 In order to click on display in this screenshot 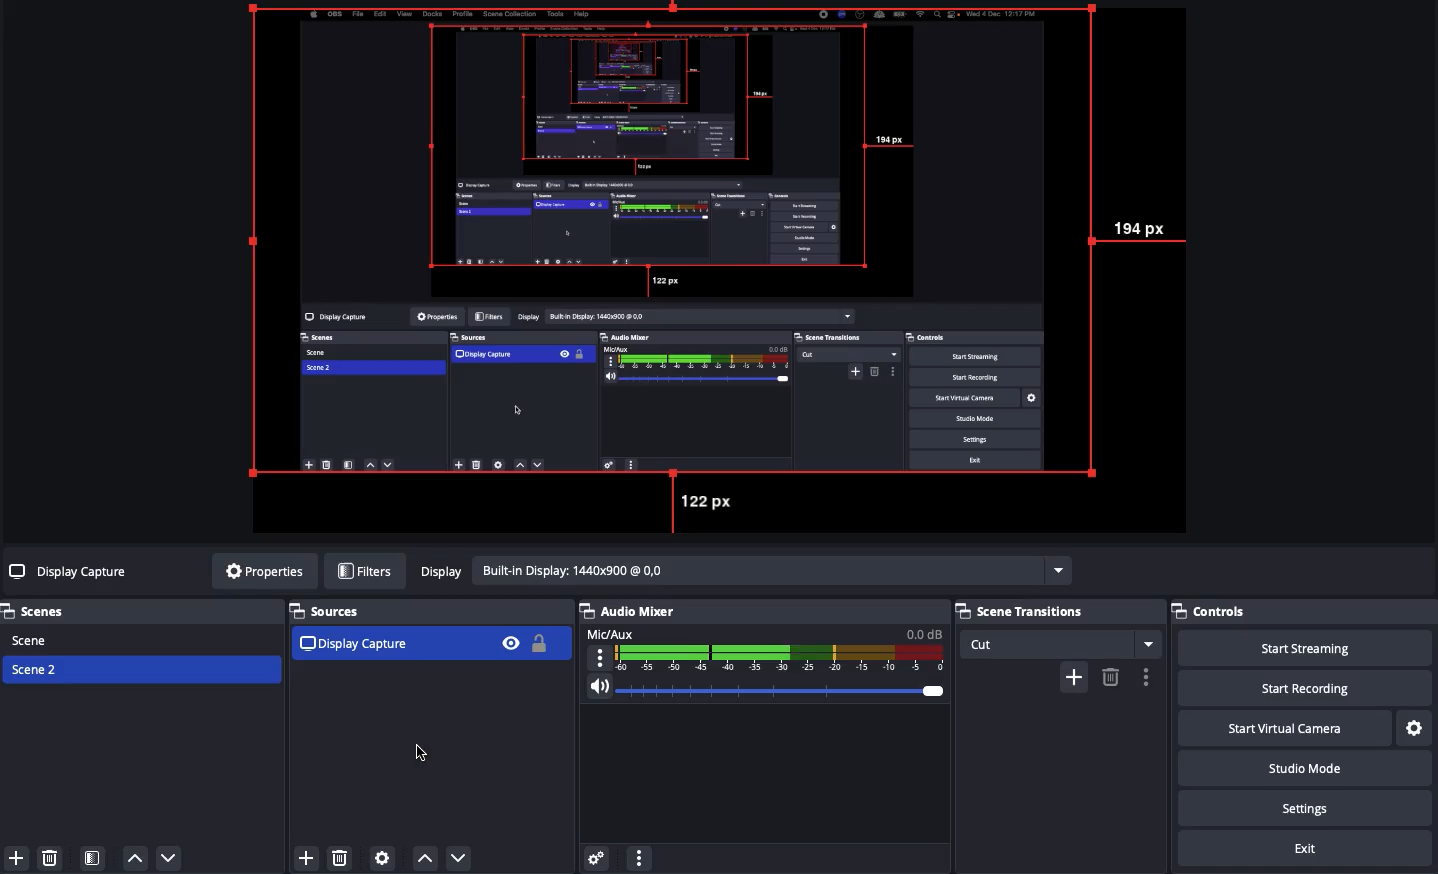, I will do `click(441, 572)`.